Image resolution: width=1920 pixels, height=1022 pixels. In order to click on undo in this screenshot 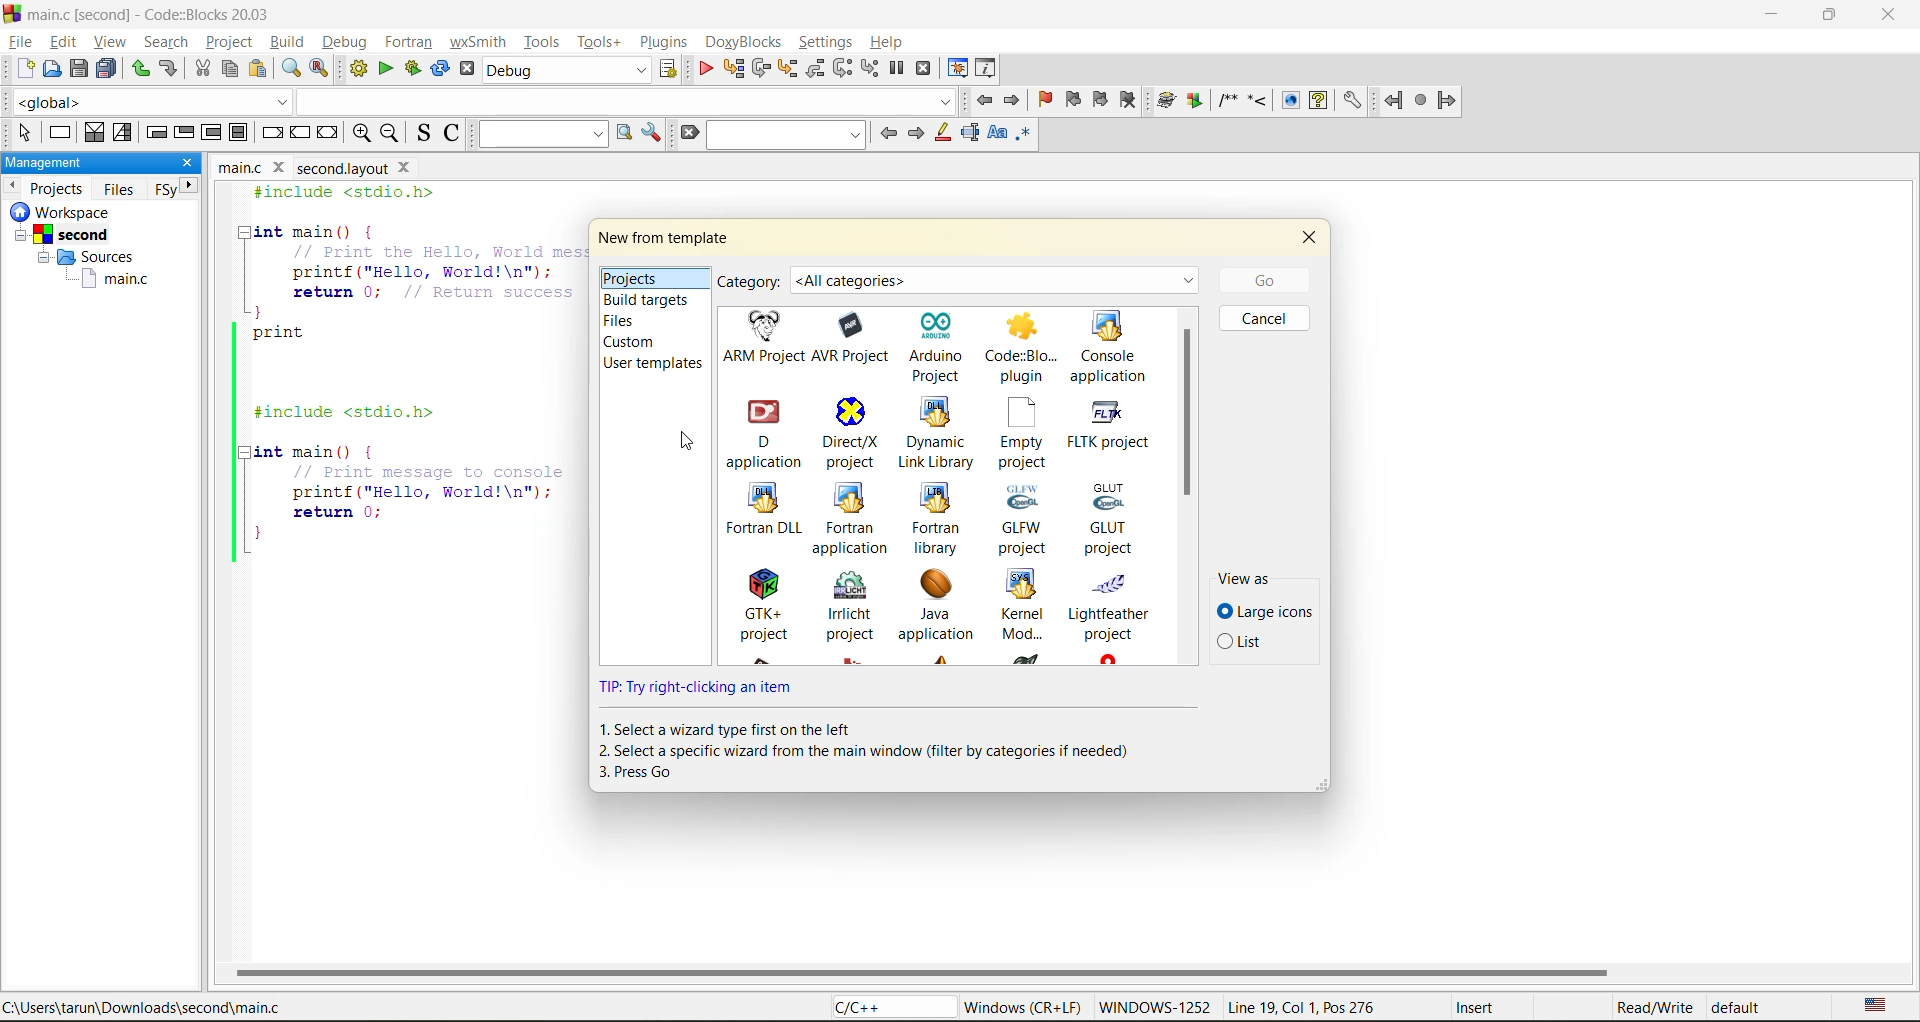, I will do `click(137, 69)`.